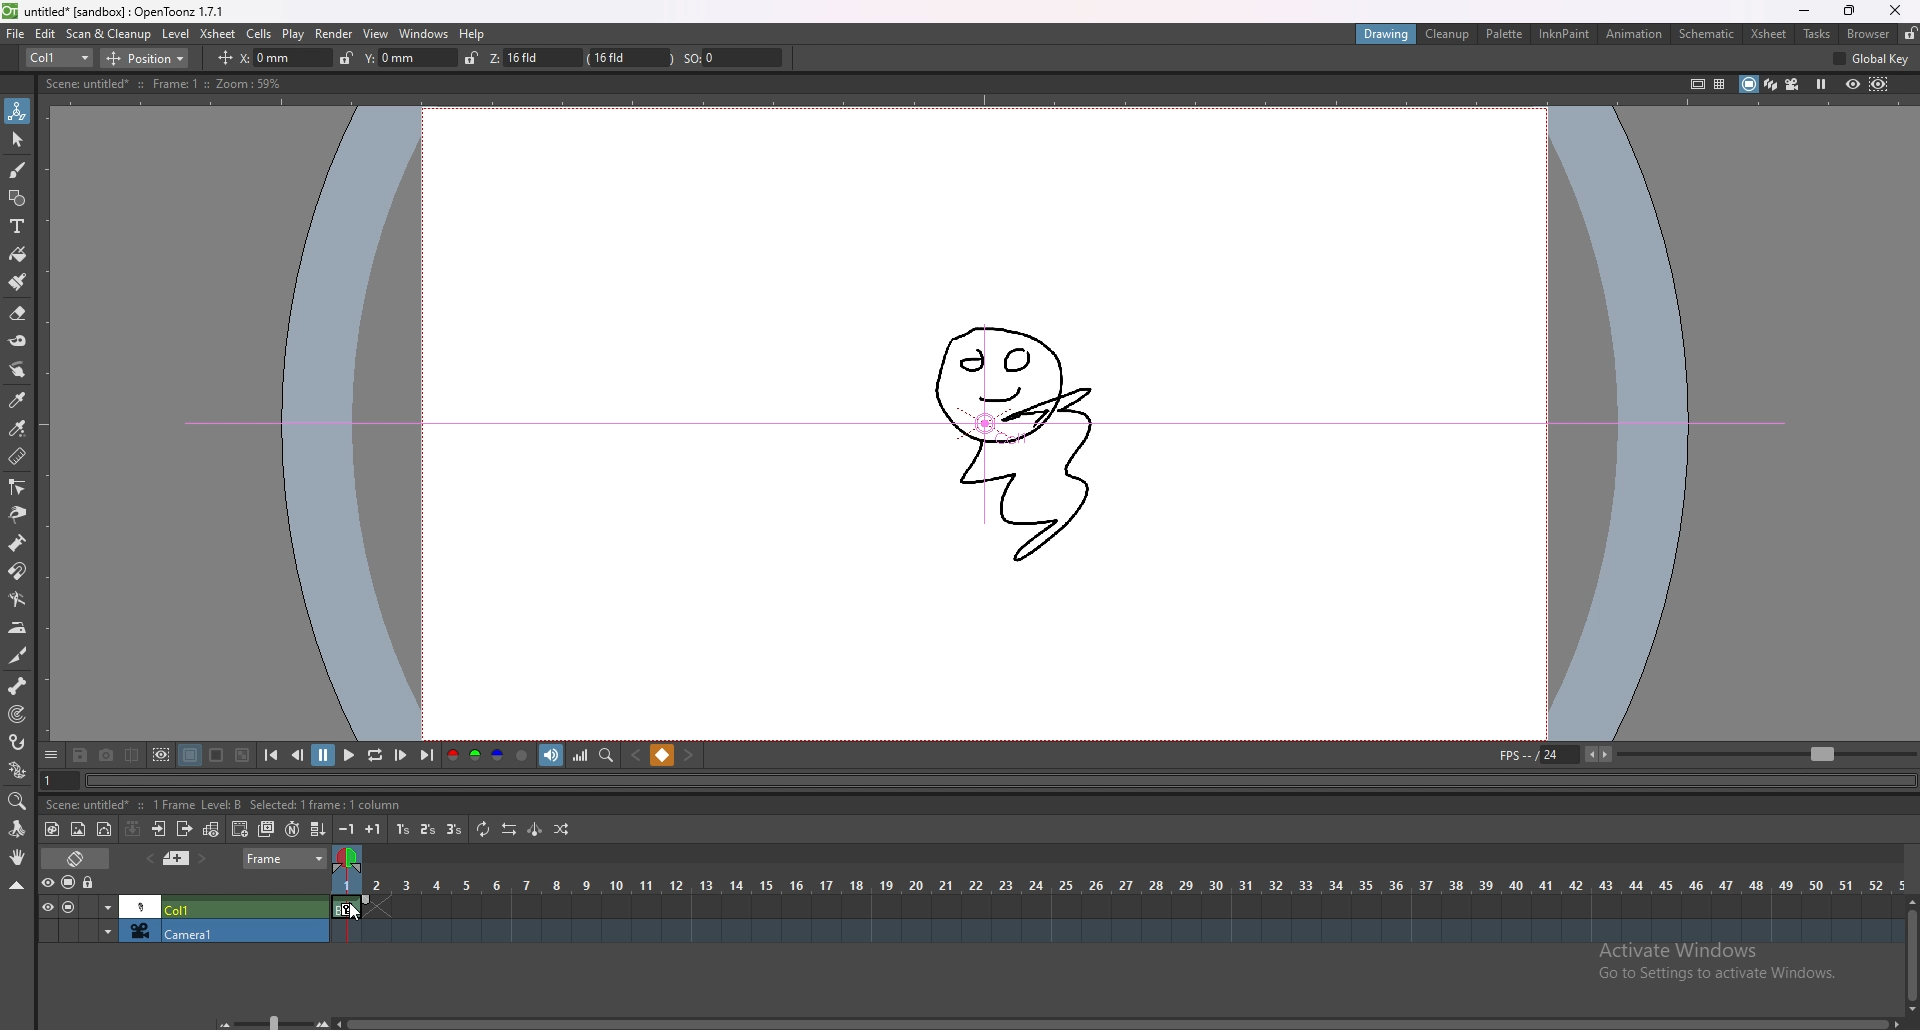  What do you see at coordinates (1117, 882) in the screenshot?
I see `time` at bounding box center [1117, 882].